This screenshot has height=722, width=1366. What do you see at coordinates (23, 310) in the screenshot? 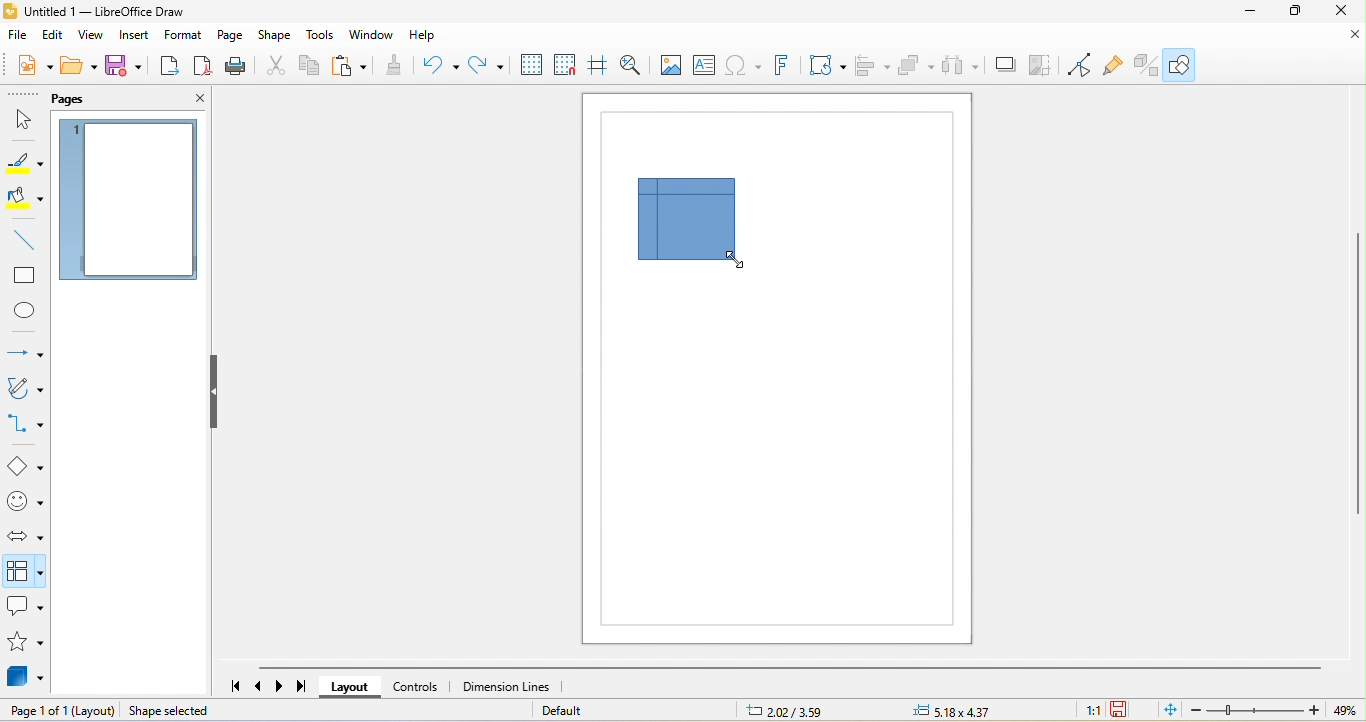
I see `ellipse` at bounding box center [23, 310].